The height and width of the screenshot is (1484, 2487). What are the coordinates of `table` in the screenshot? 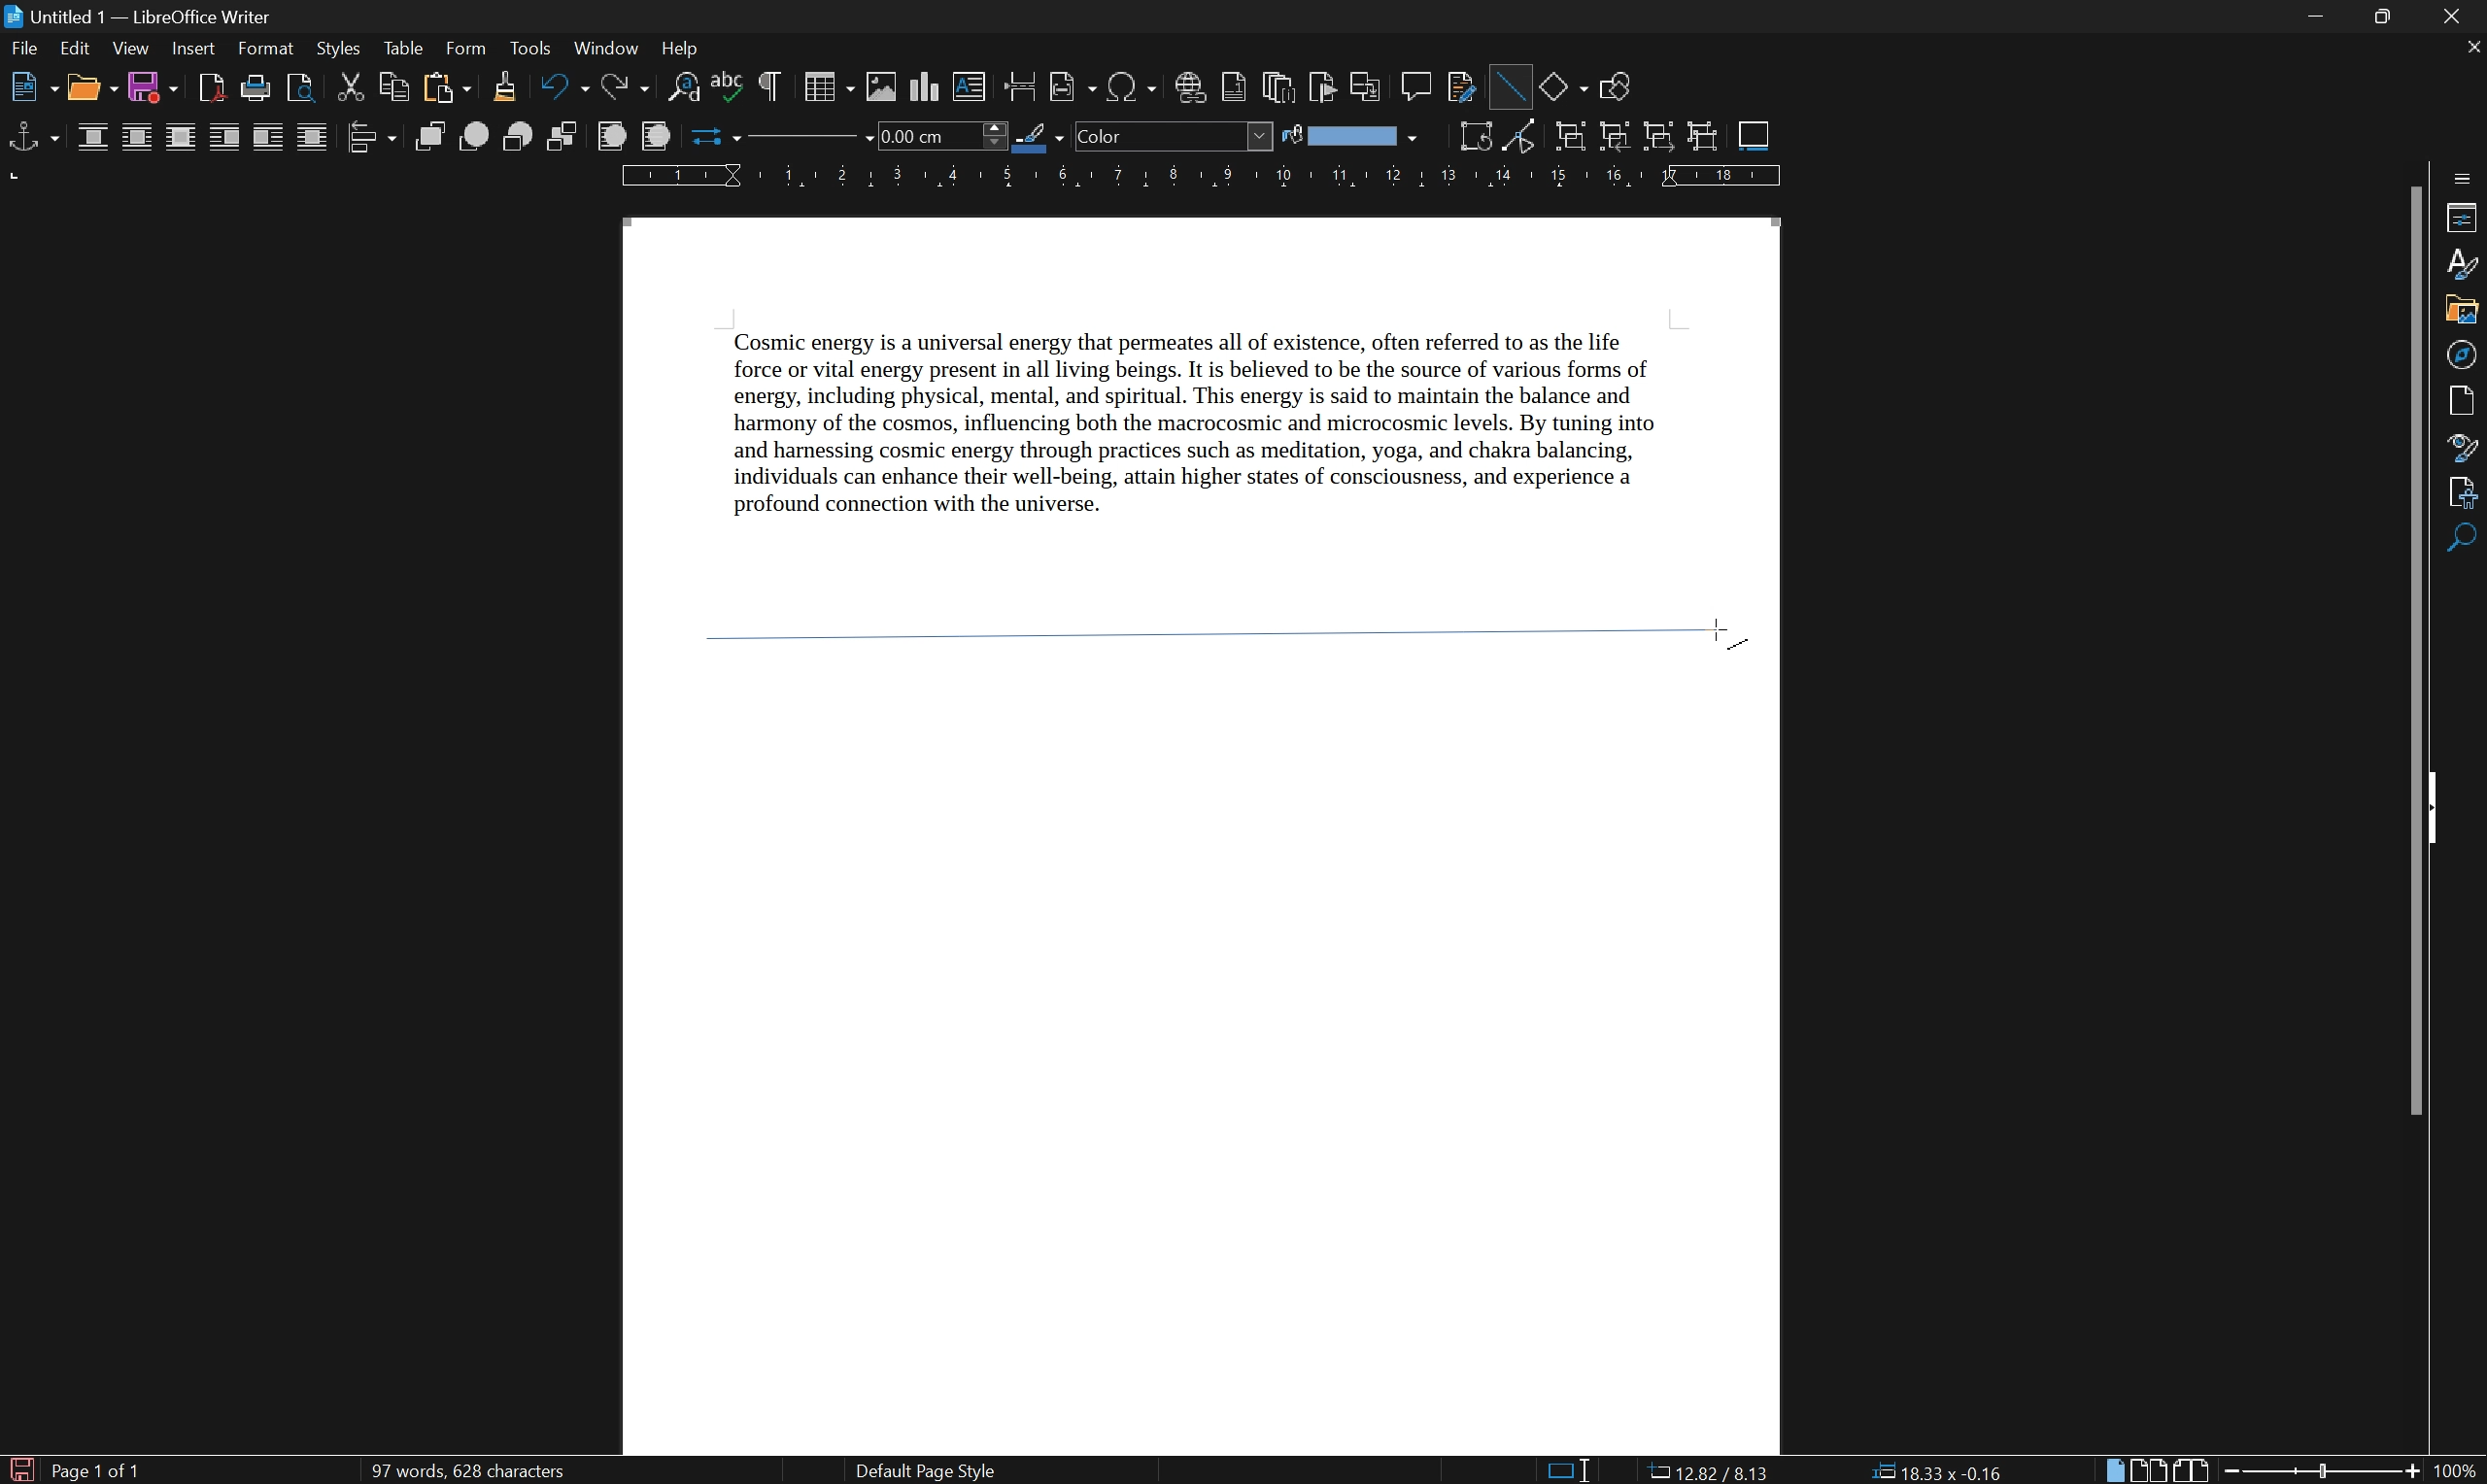 It's located at (403, 50).